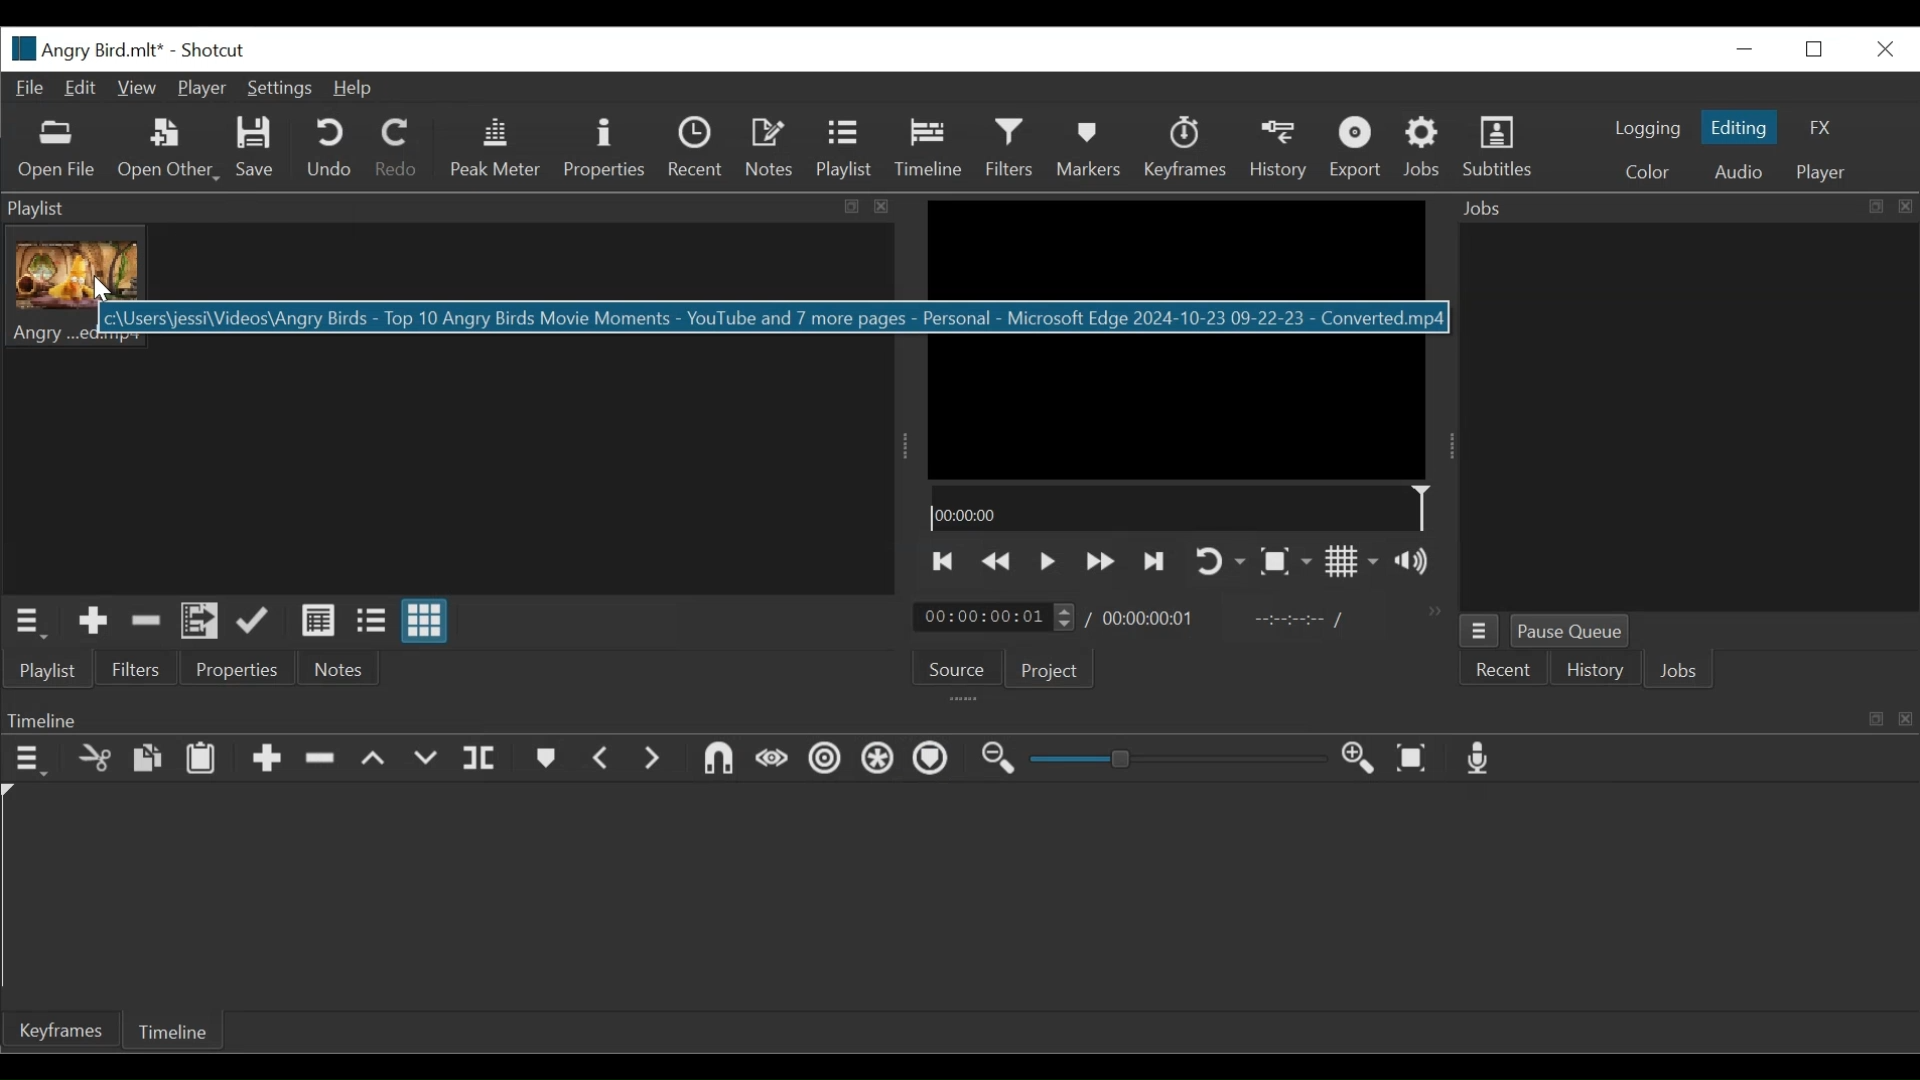 The height and width of the screenshot is (1080, 1920). Describe the element at coordinates (81, 288) in the screenshot. I see `Clip` at that location.